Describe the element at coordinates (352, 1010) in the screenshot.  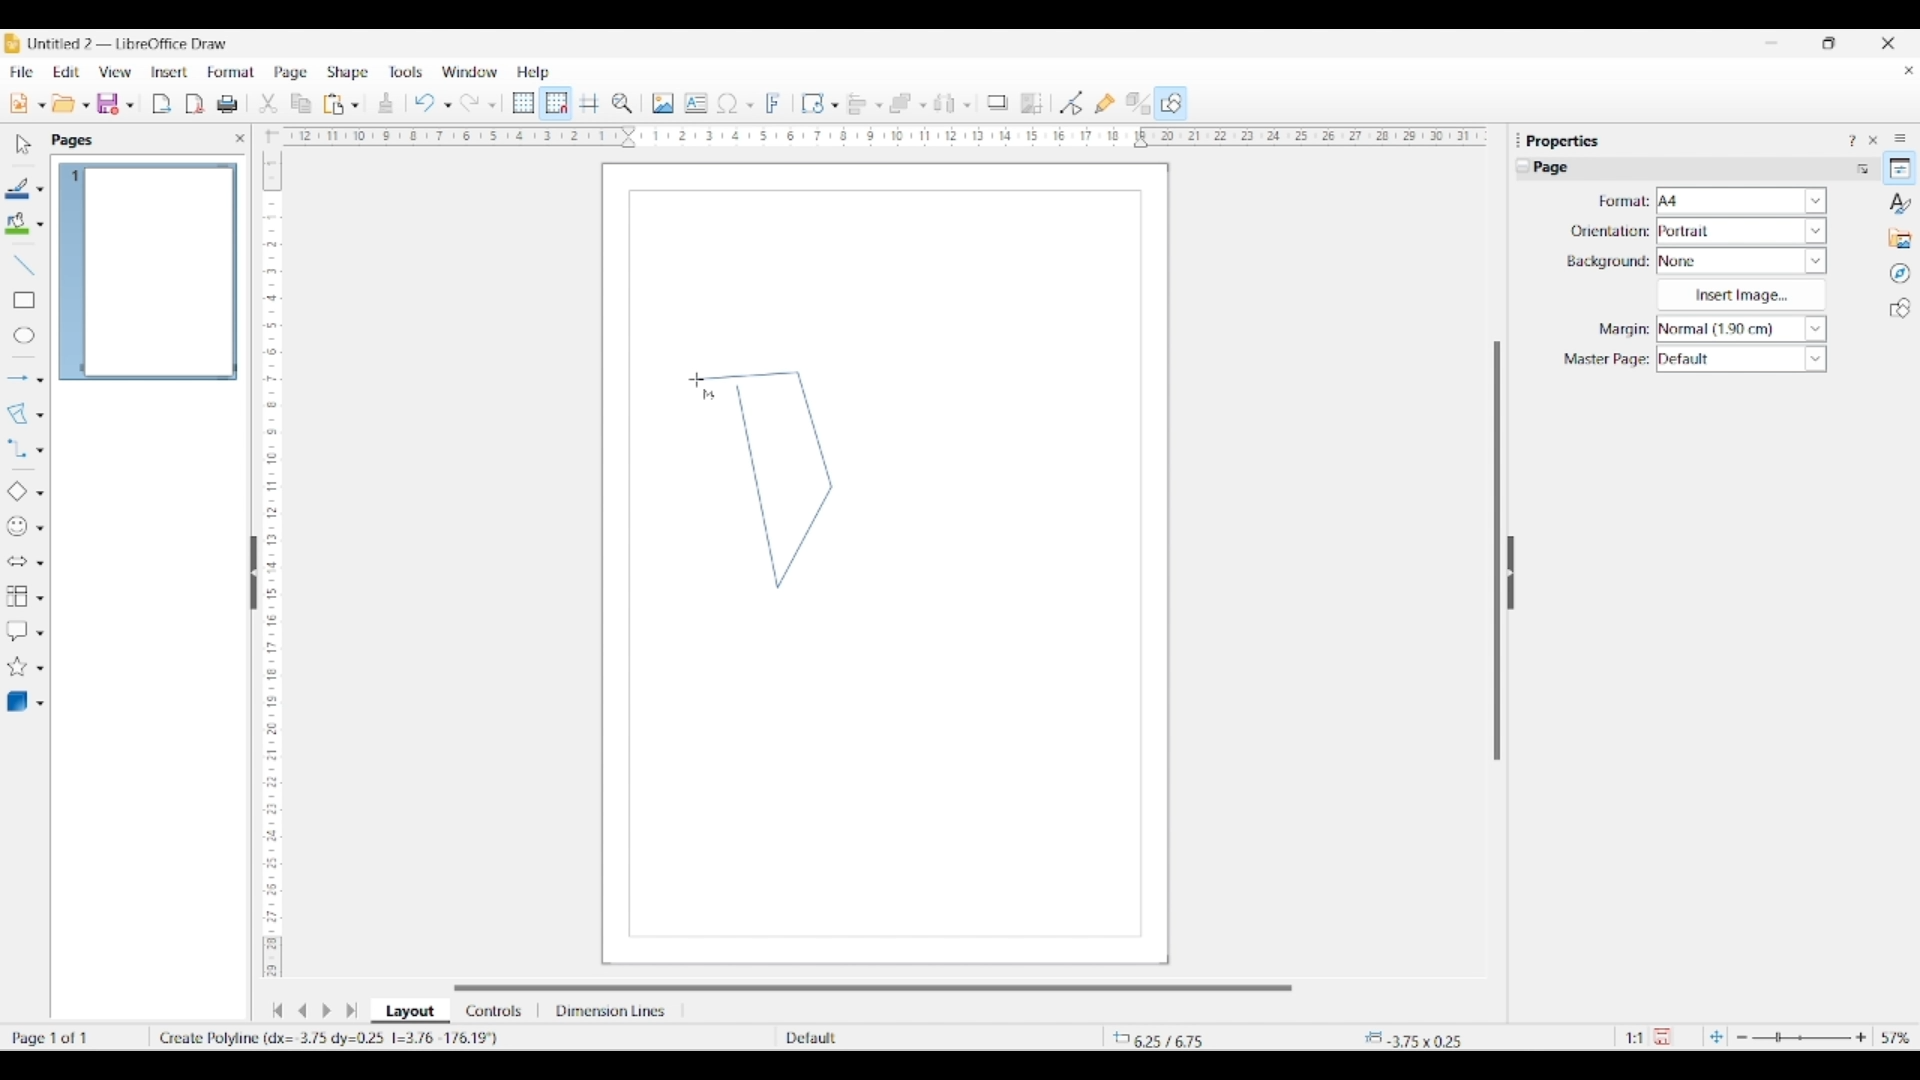
I see `Jump to the last slide` at that location.